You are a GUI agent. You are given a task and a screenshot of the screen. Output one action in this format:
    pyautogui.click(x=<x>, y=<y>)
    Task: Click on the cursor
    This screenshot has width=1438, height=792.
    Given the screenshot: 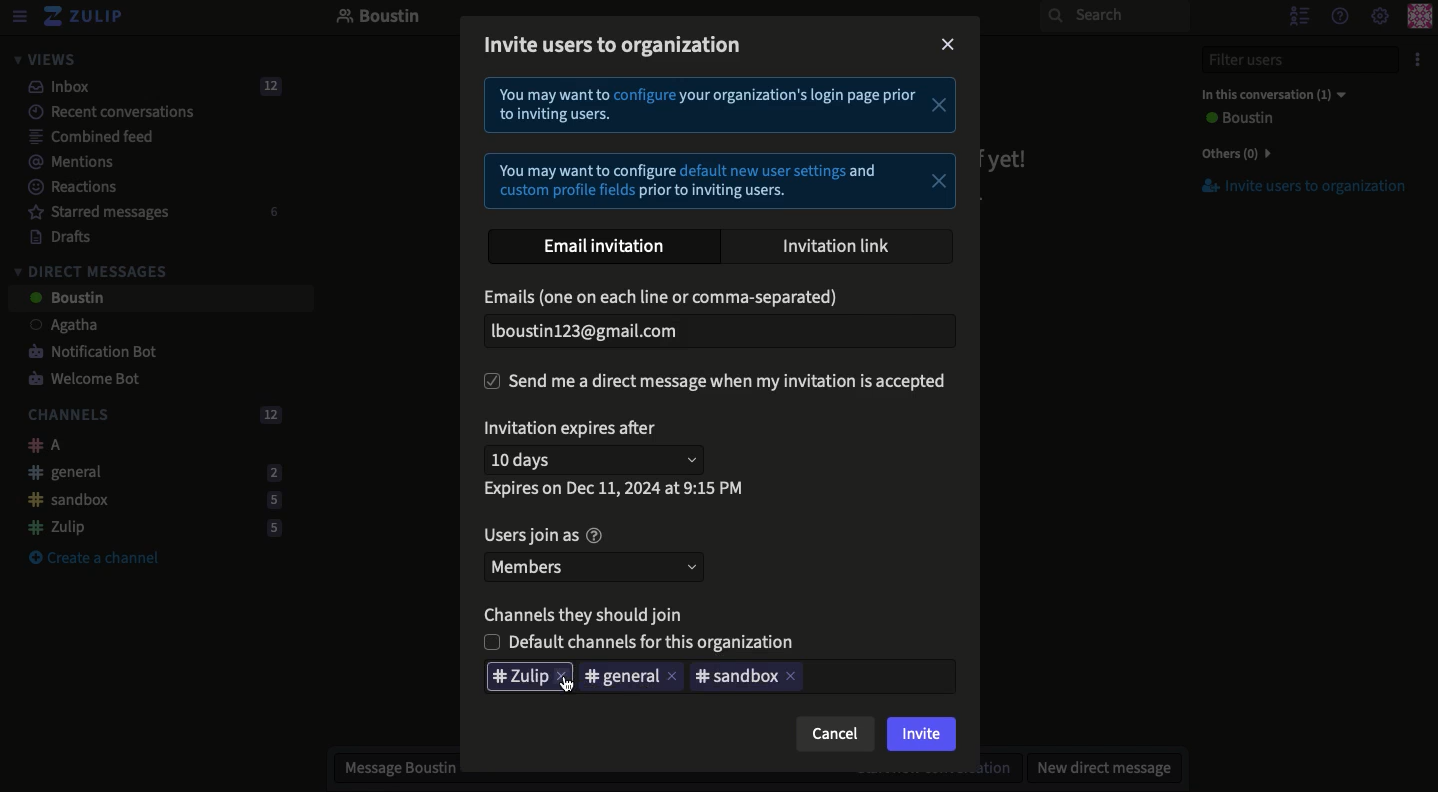 What is the action you would take?
    pyautogui.click(x=570, y=687)
    